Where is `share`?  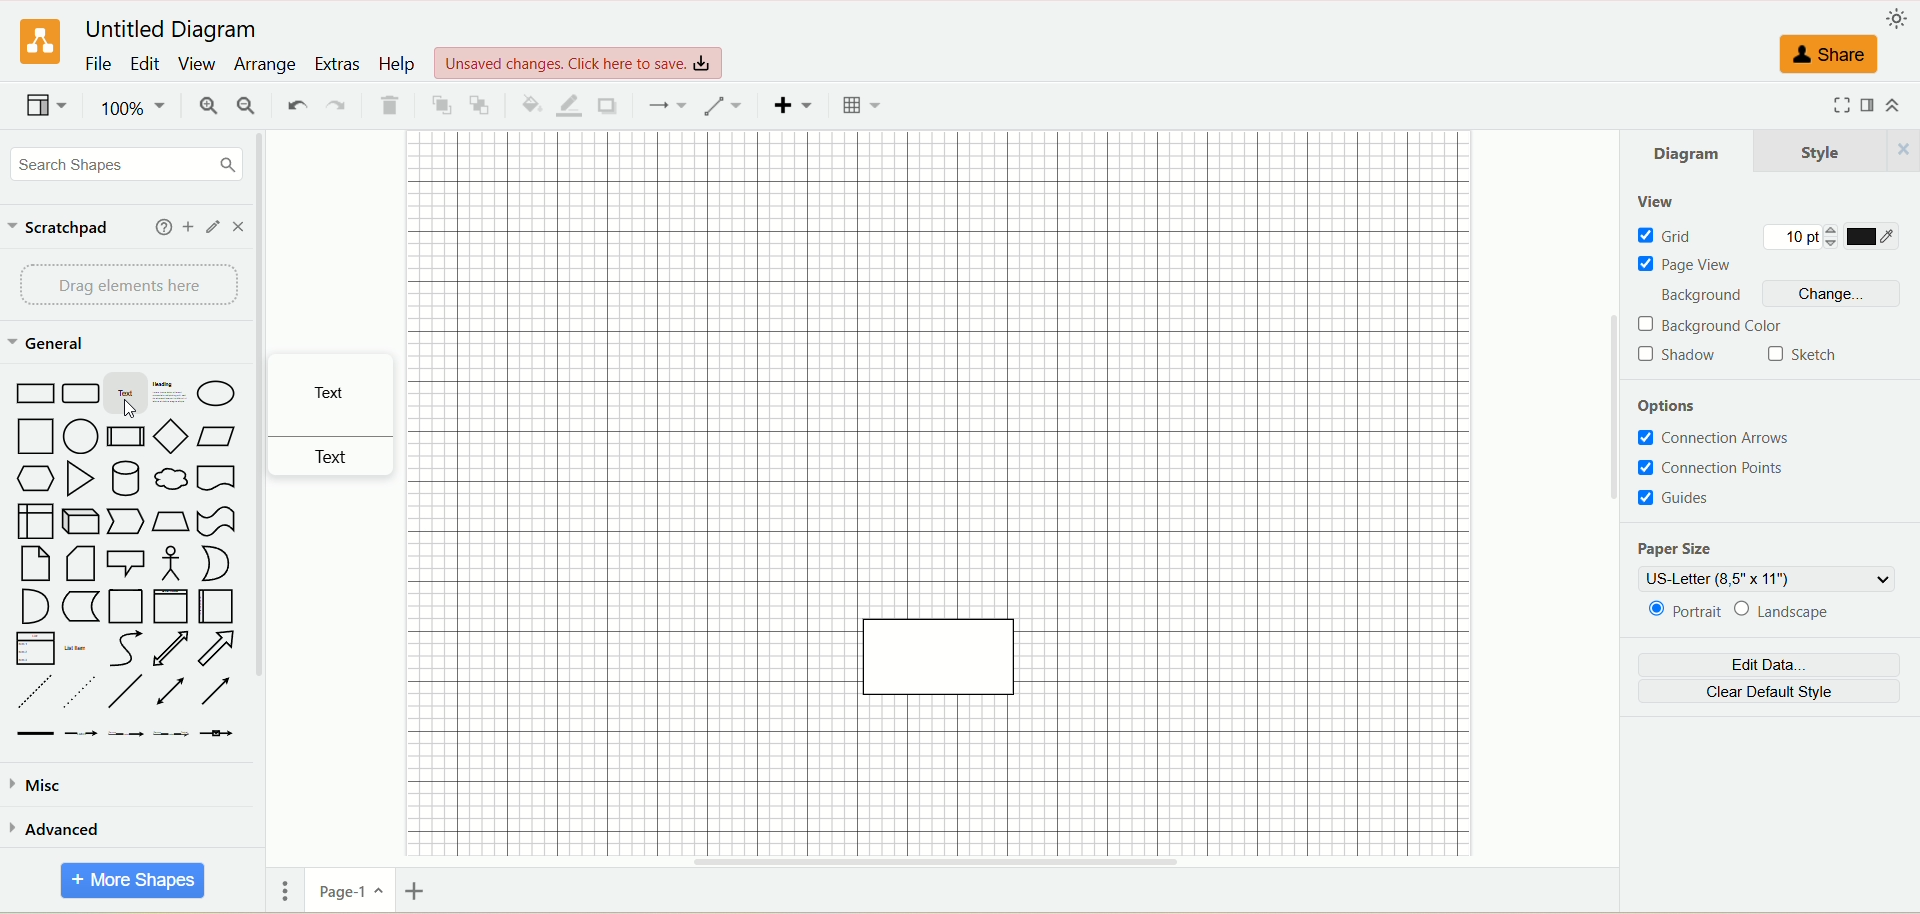 share is located at coordinates (1825, 60).